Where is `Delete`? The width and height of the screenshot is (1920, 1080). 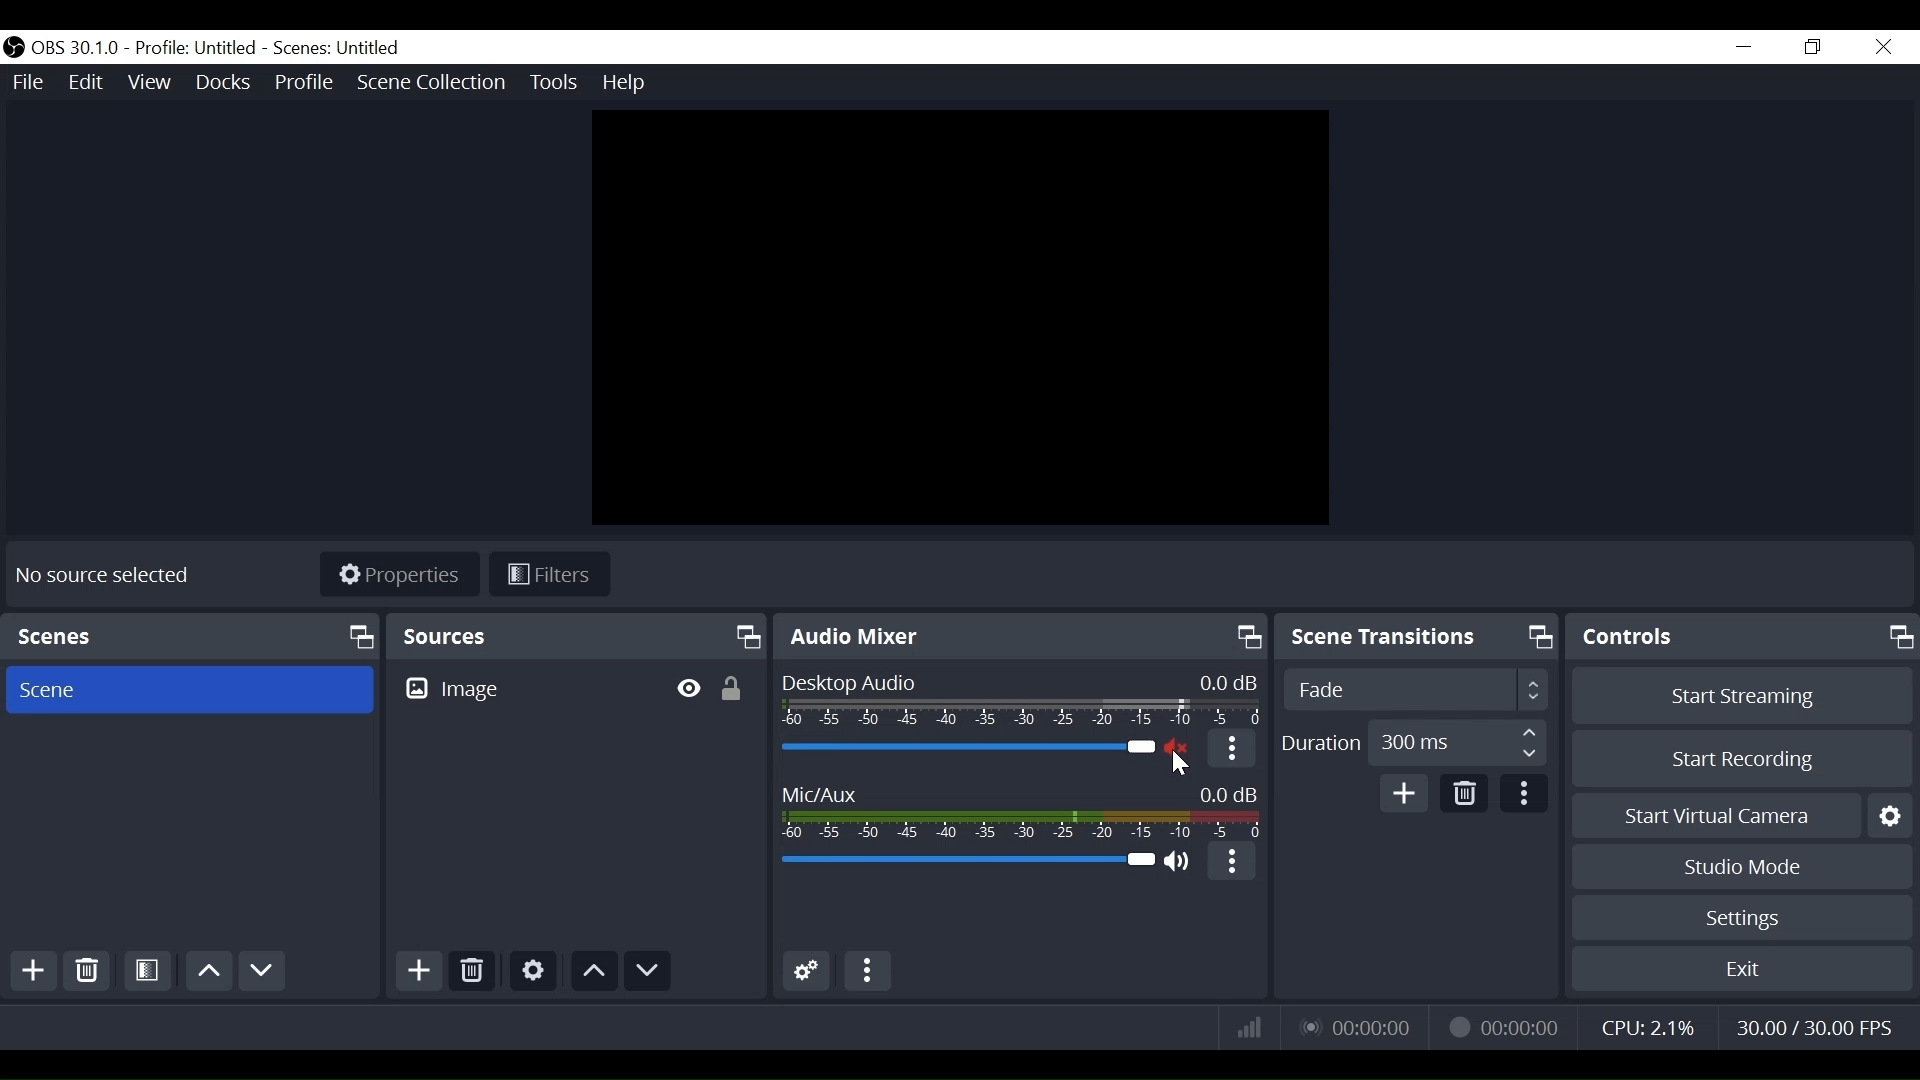
Delete is located at coordinates (471, 971).